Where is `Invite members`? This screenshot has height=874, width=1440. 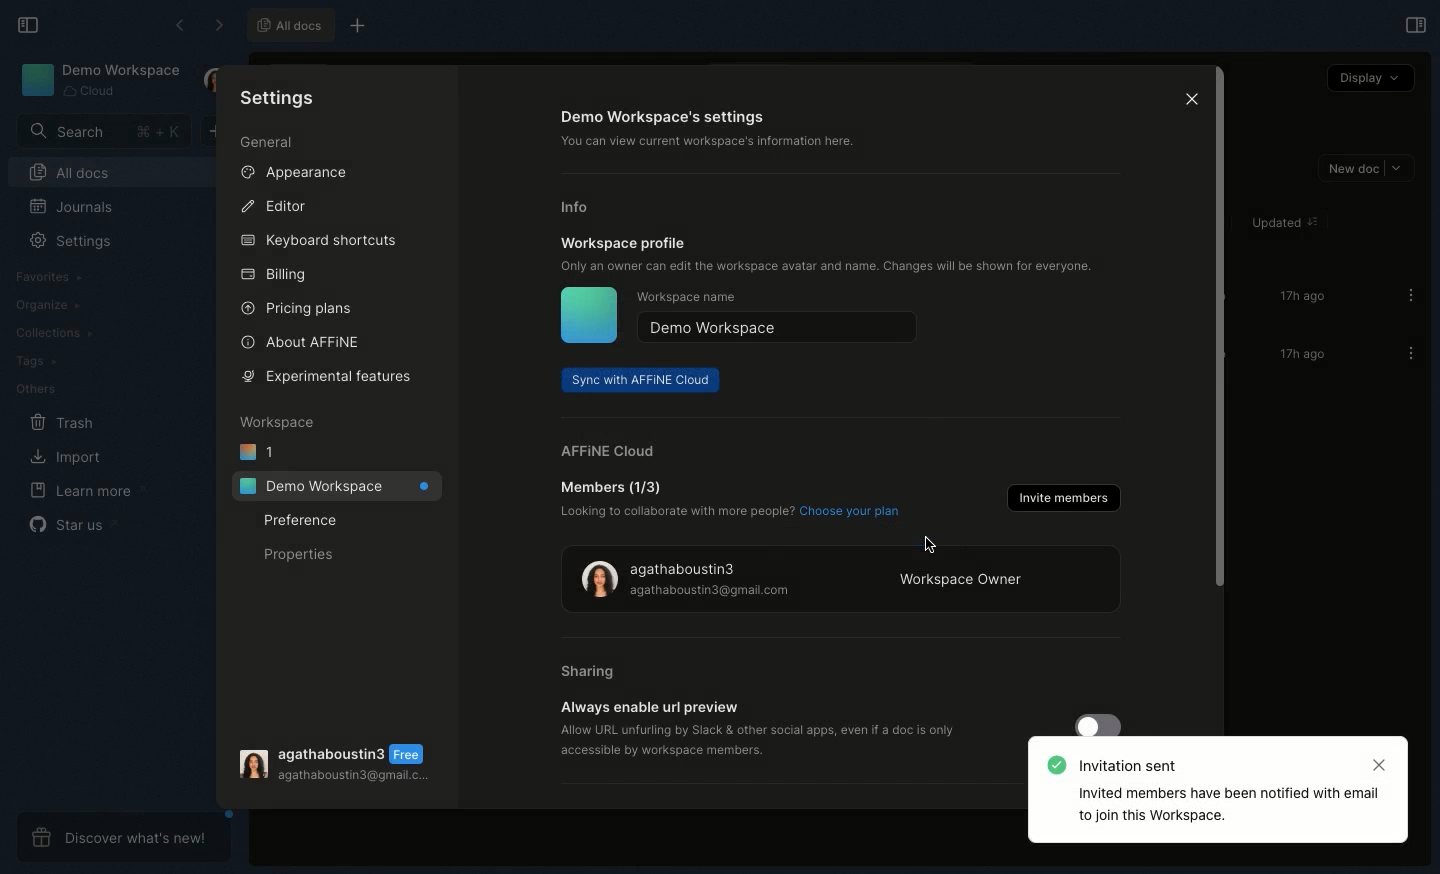 Invite members is located at coordinates (1062, 498).